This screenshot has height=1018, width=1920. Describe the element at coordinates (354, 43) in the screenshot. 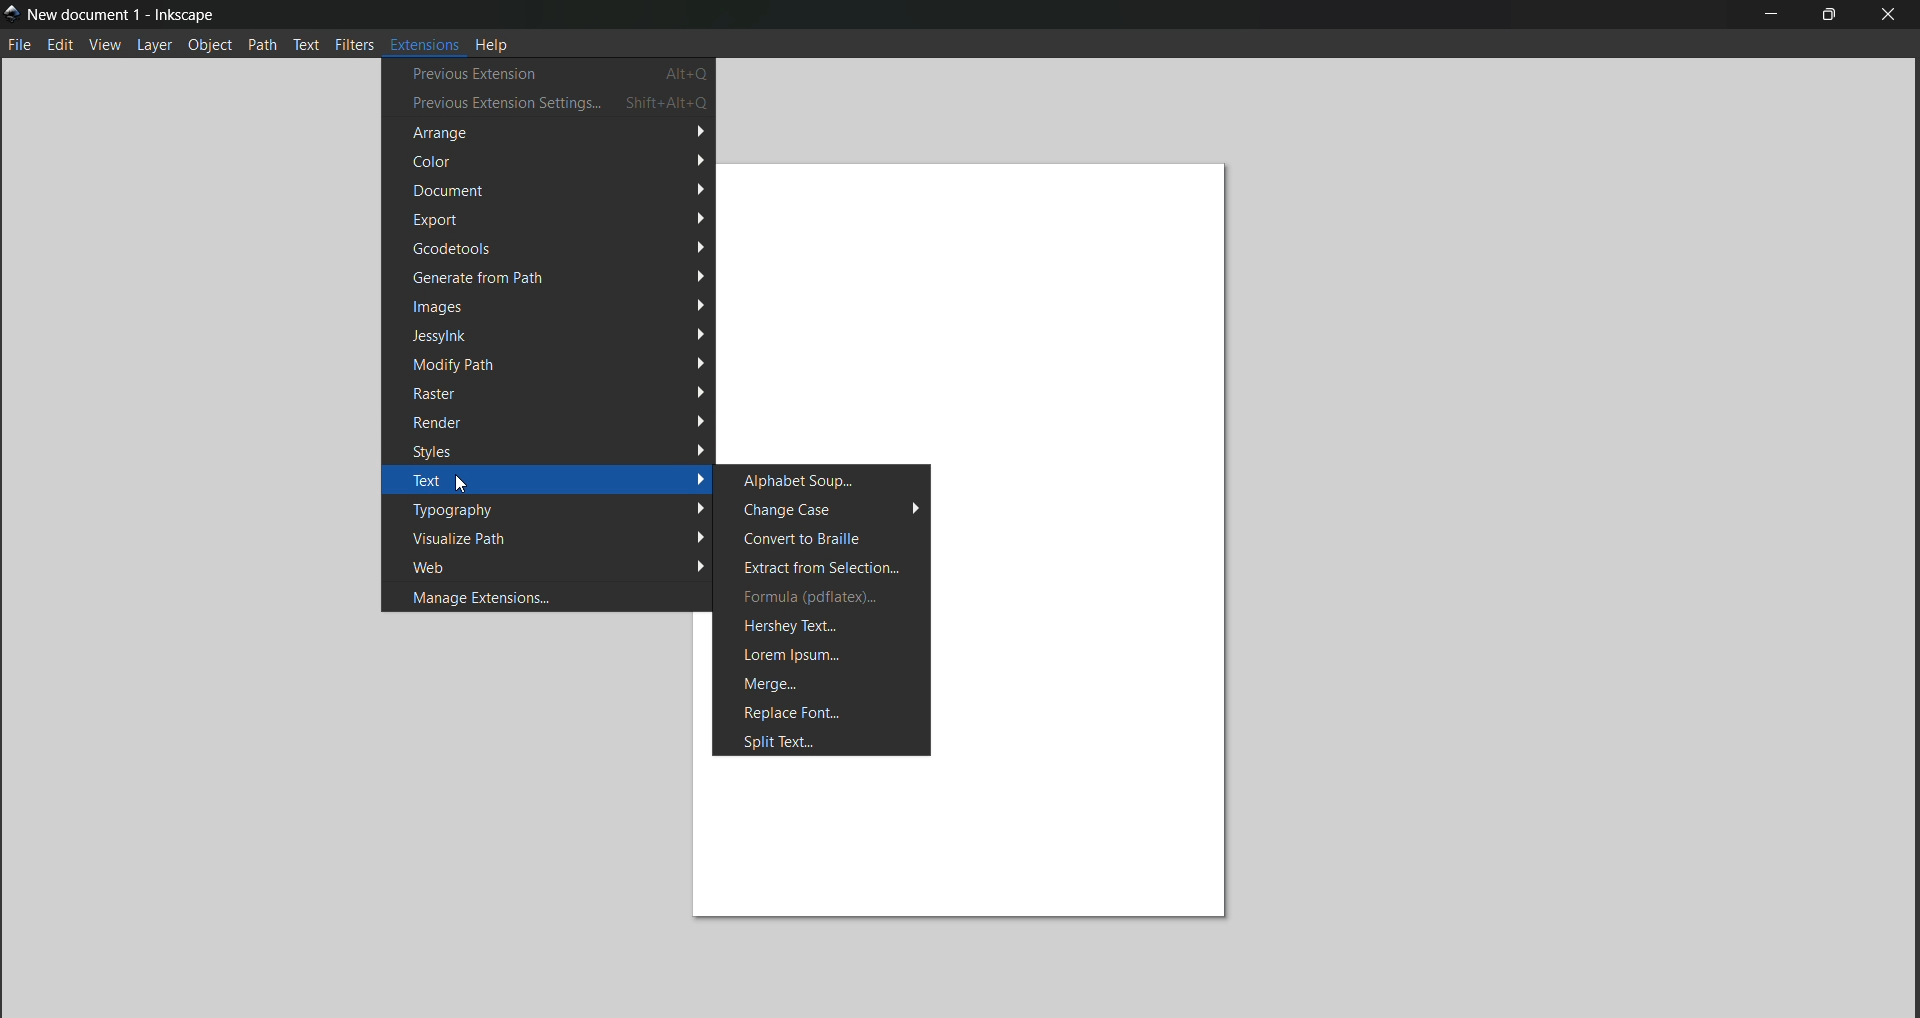

I see `filters` at that location.